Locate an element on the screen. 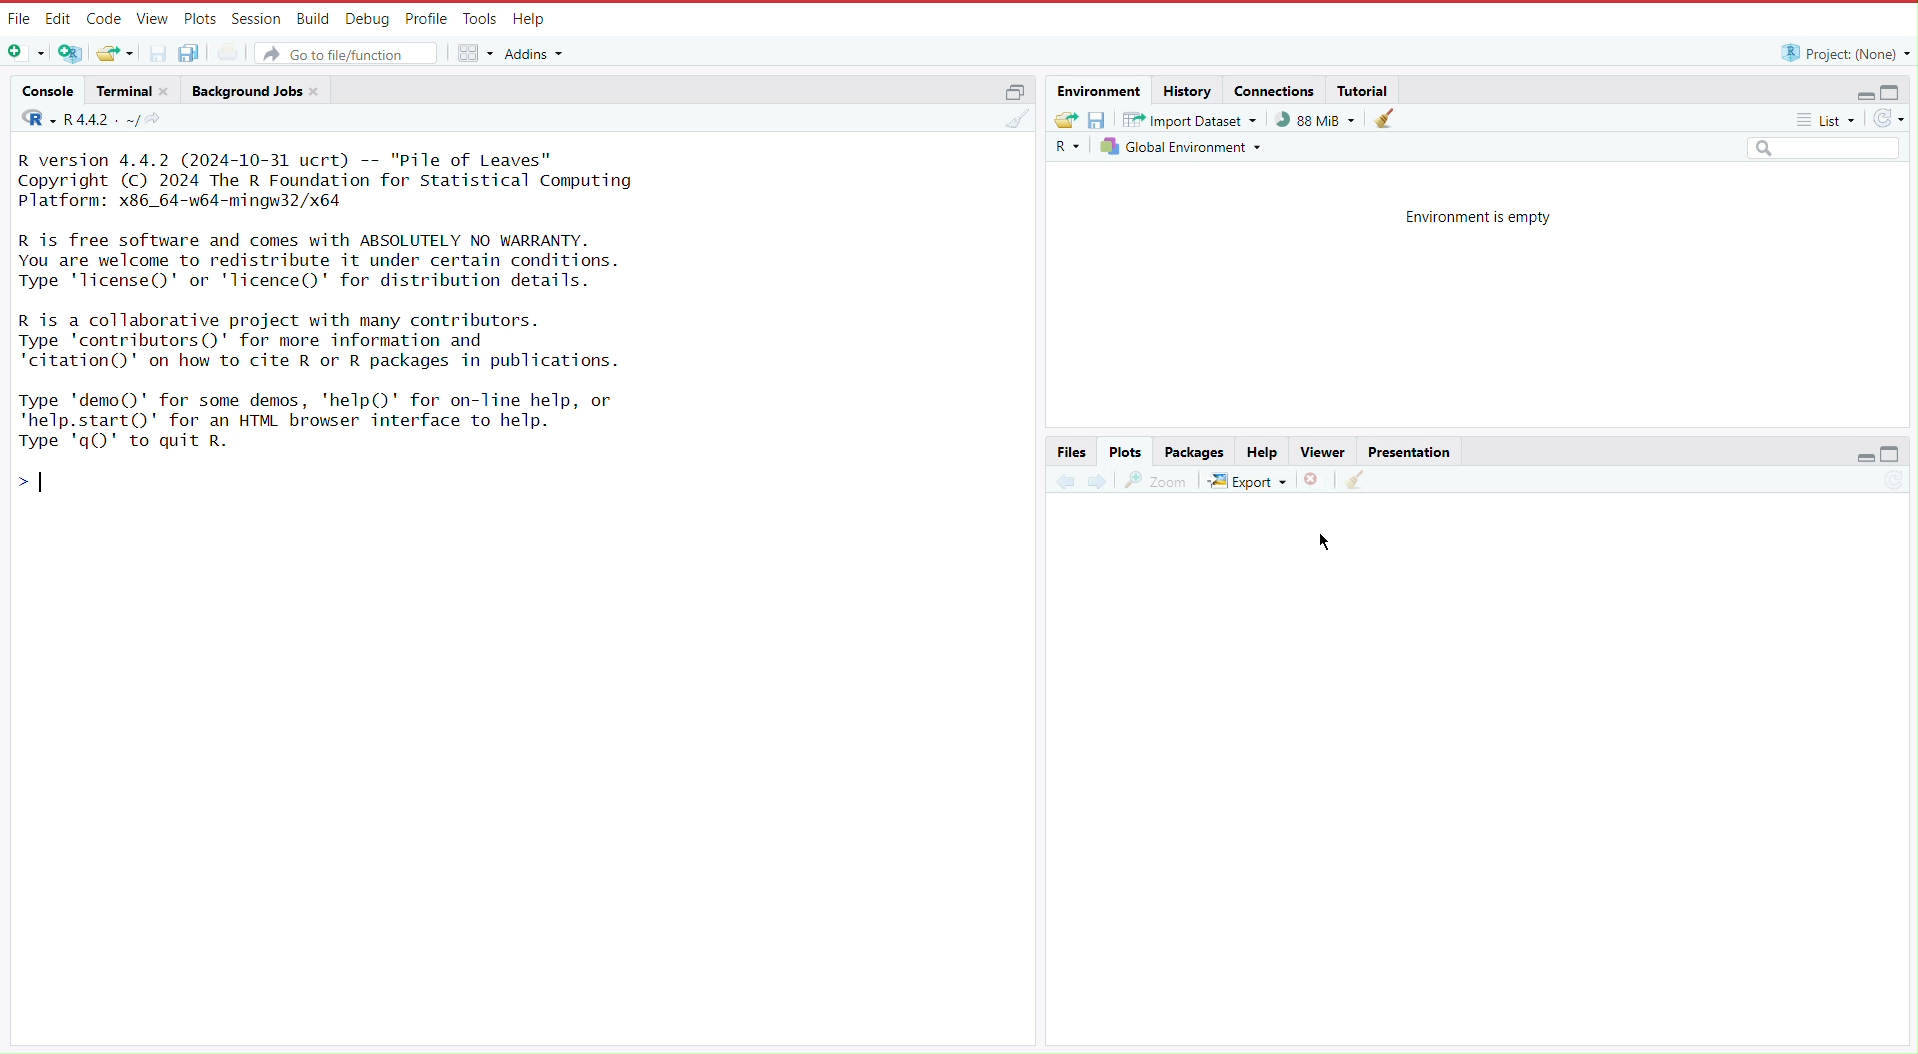 The width and height of the screenshot is (1918, 1054). Go to file/function is located at coordinates (348, 51).